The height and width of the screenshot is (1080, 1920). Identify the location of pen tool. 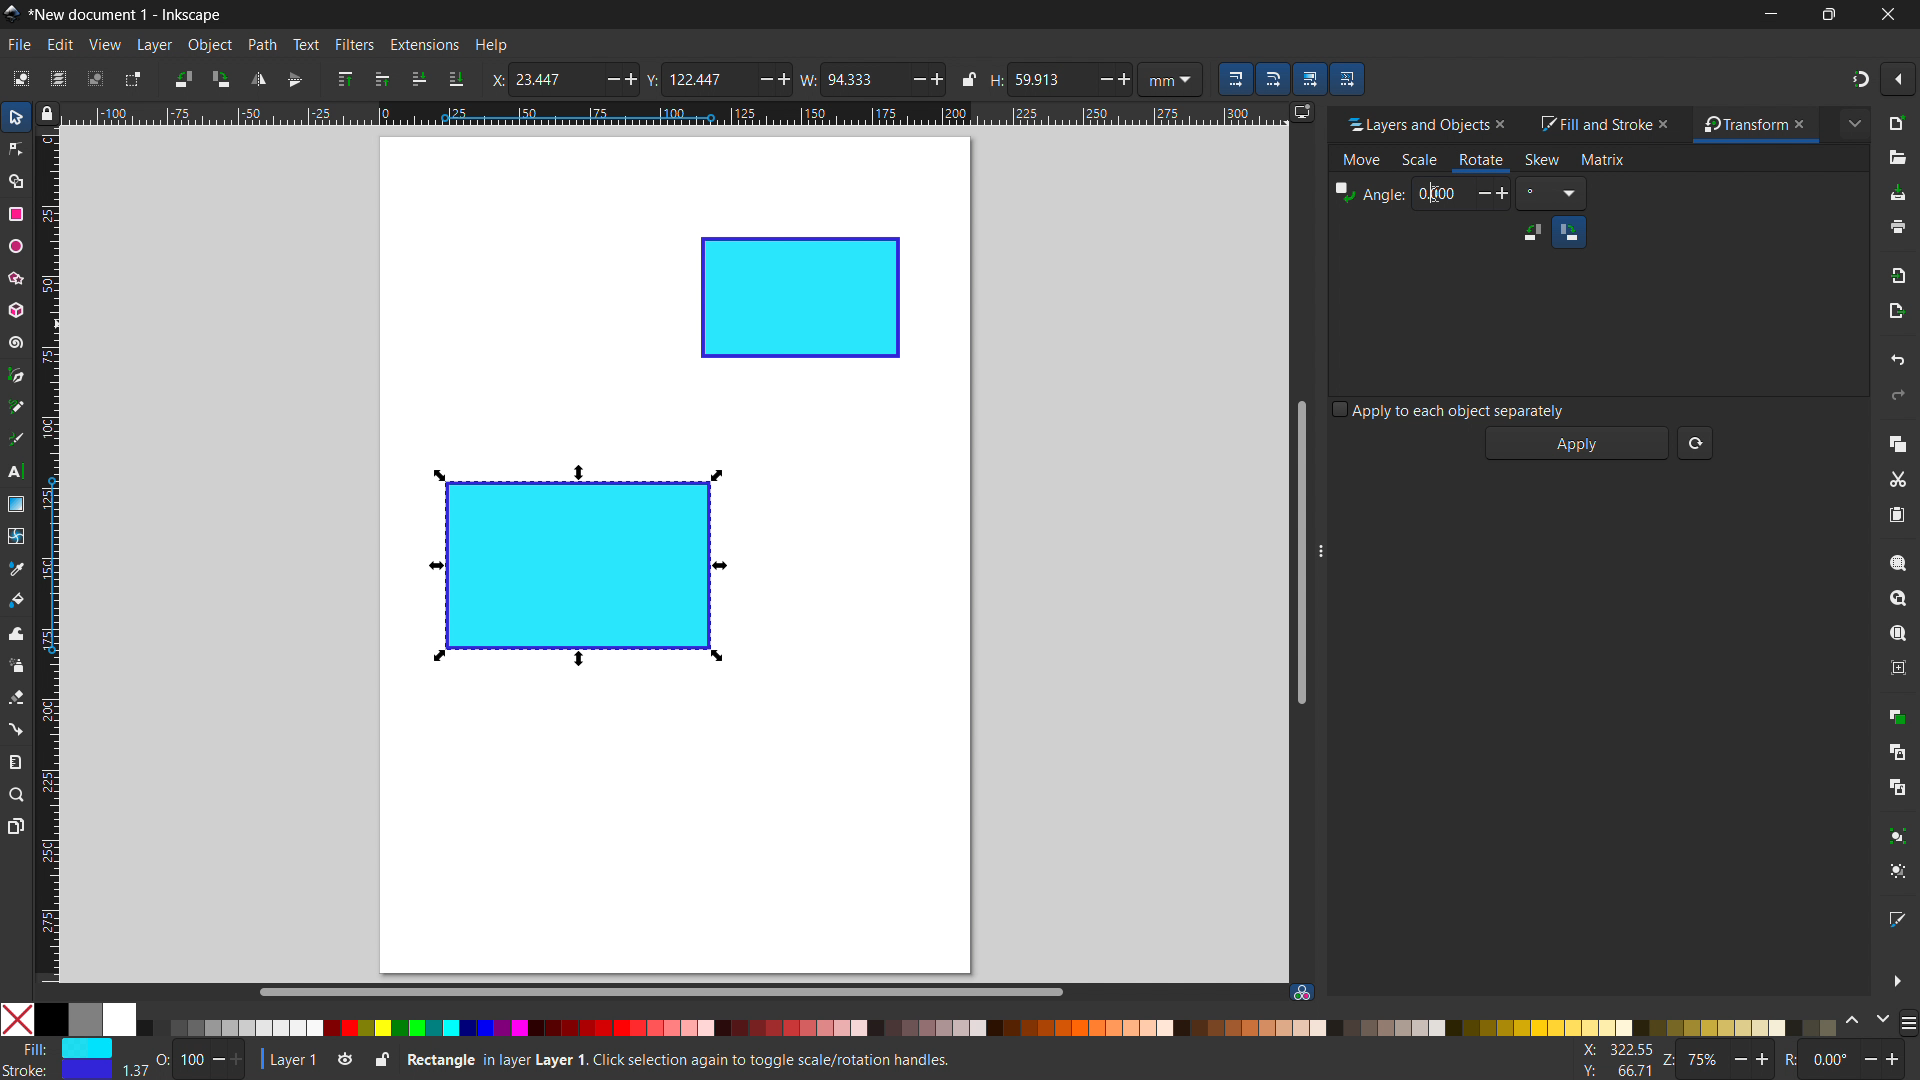
(17, 374).